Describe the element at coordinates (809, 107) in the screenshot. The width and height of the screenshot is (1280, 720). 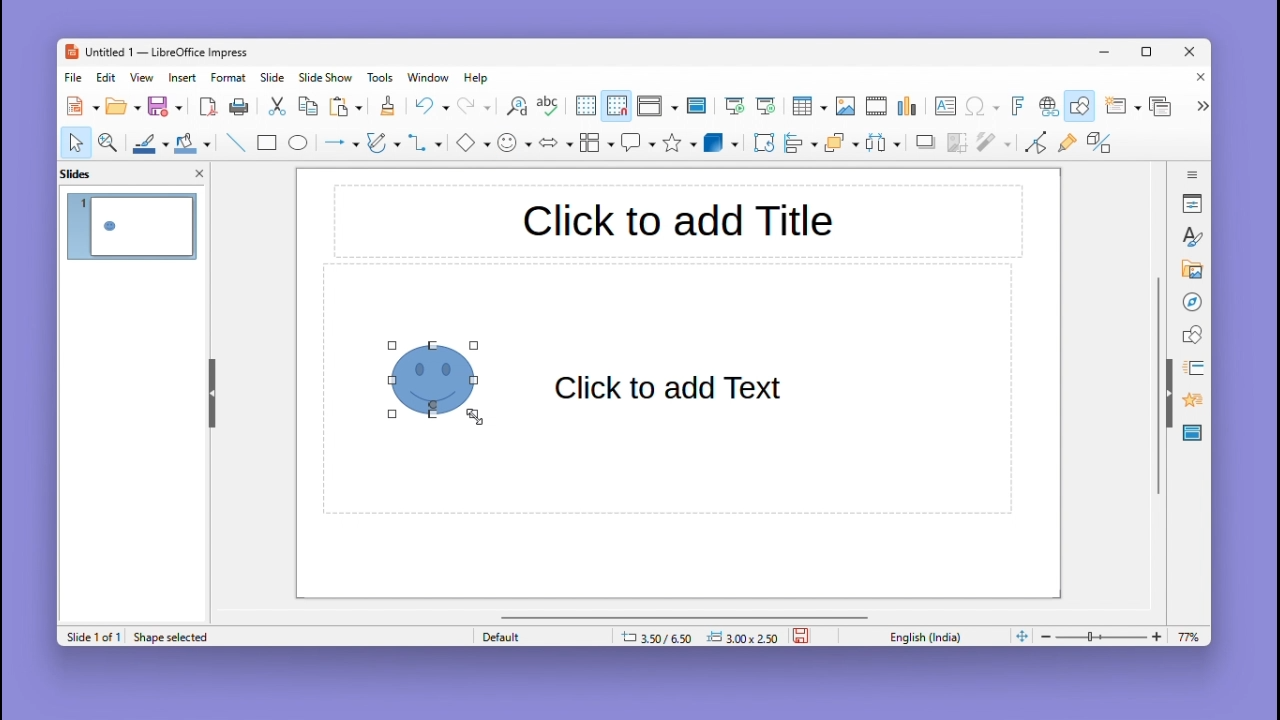
I see `Table` at that location.